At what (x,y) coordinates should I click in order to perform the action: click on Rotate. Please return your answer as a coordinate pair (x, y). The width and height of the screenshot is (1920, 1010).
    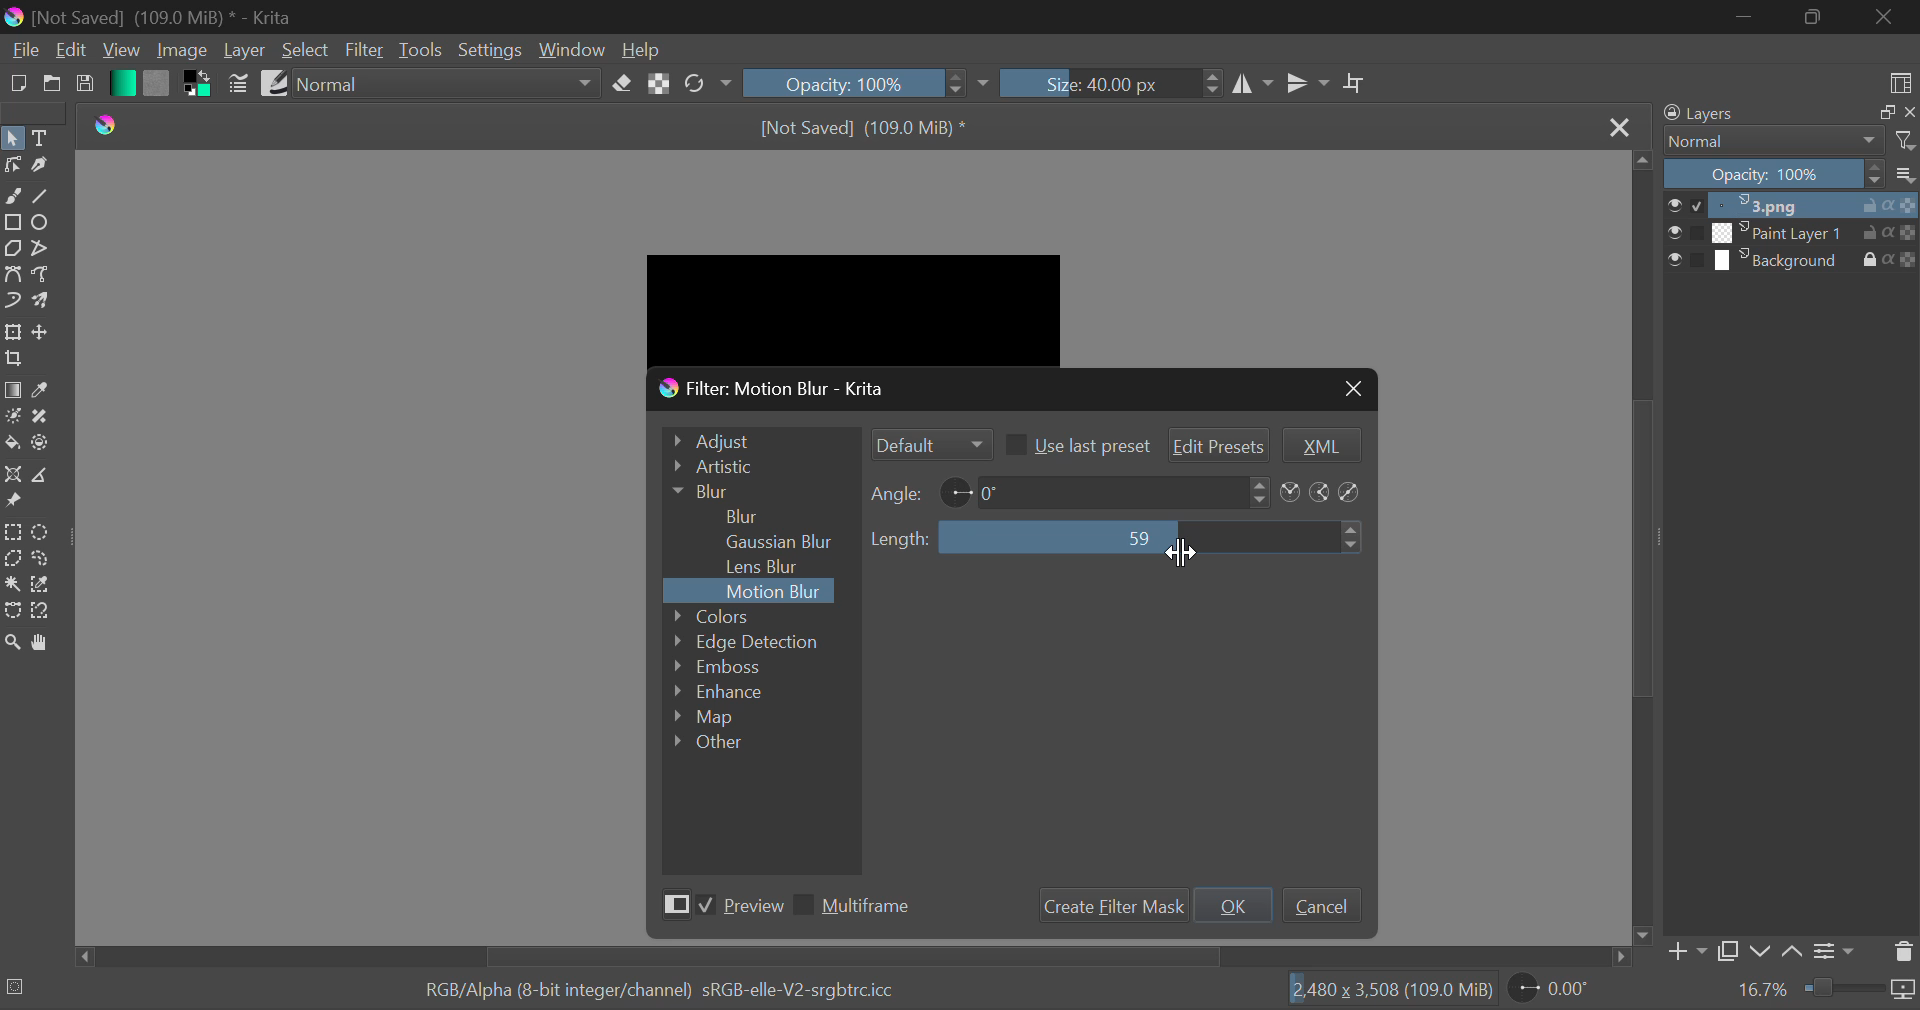
    Looking at the image, I should click on (708, 82).